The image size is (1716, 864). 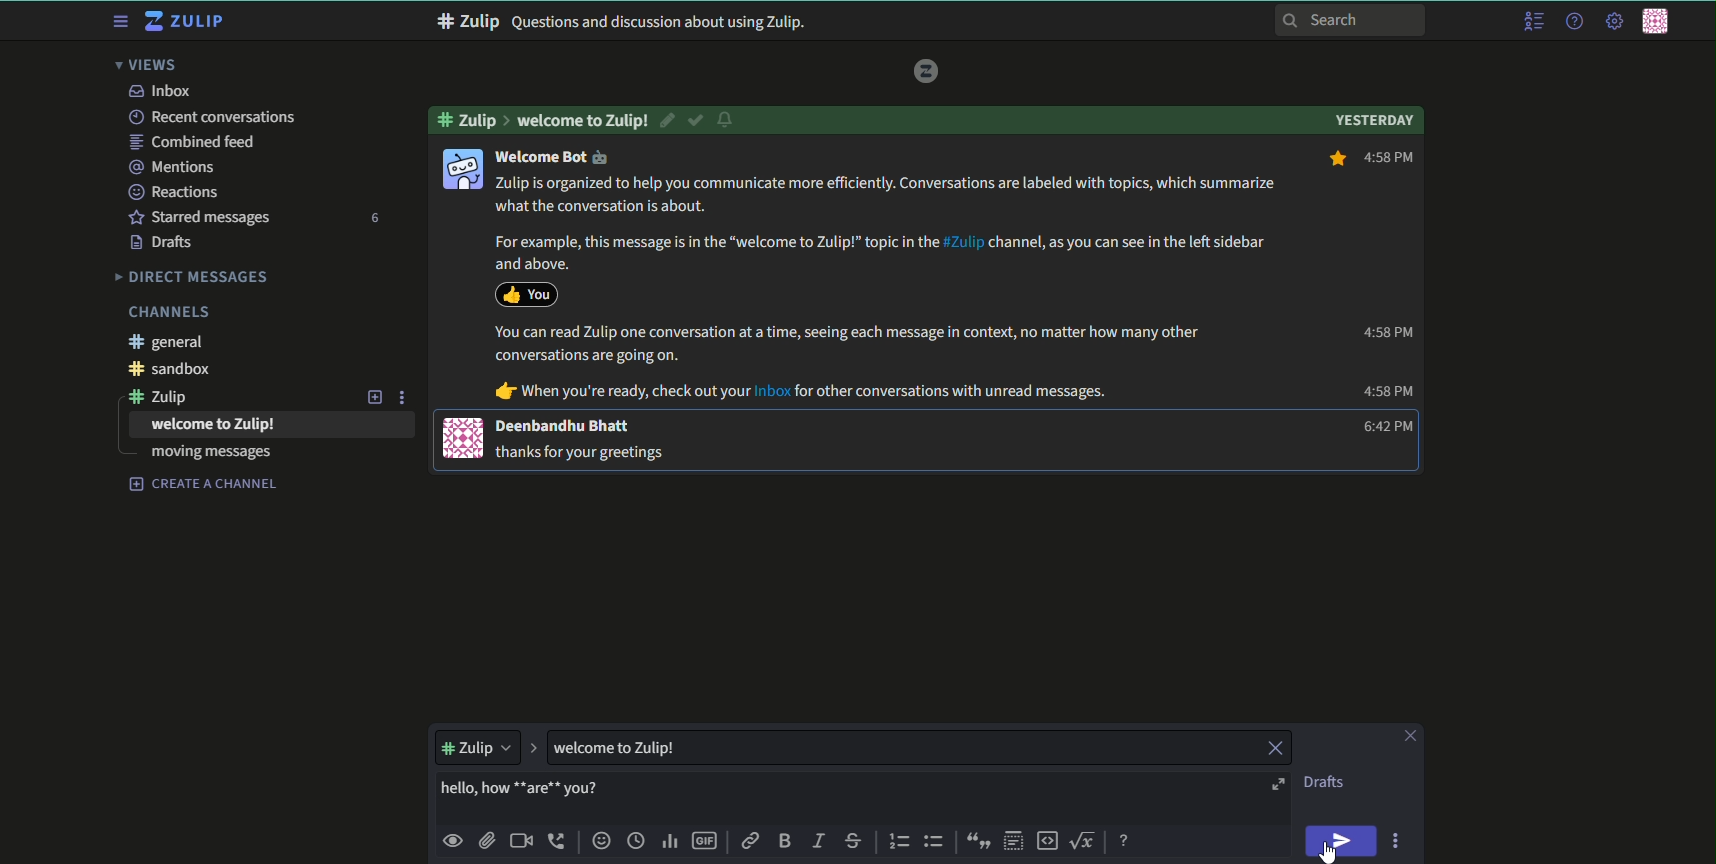 I want to click on Deenbandhu Bhatt, so click(x=565, y=425).